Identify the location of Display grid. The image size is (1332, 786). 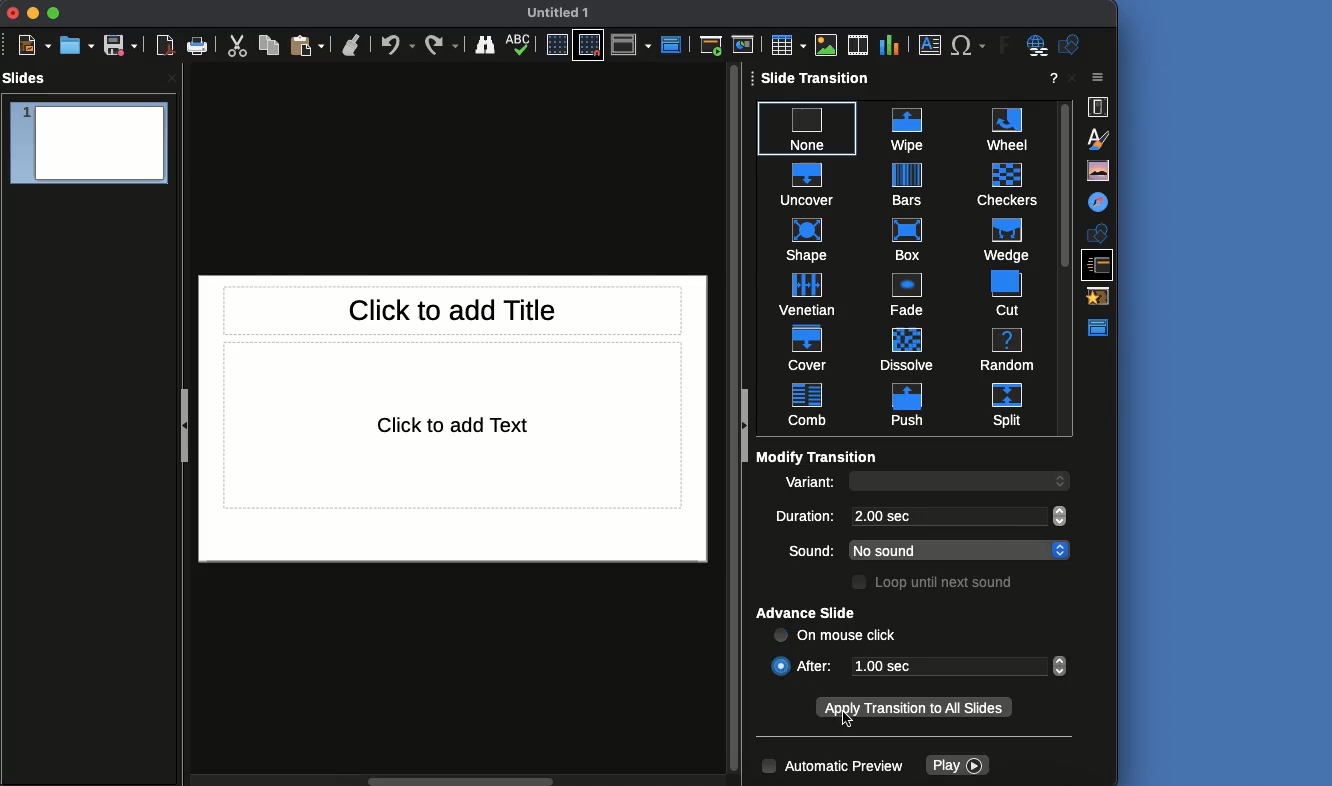
(558, 44).